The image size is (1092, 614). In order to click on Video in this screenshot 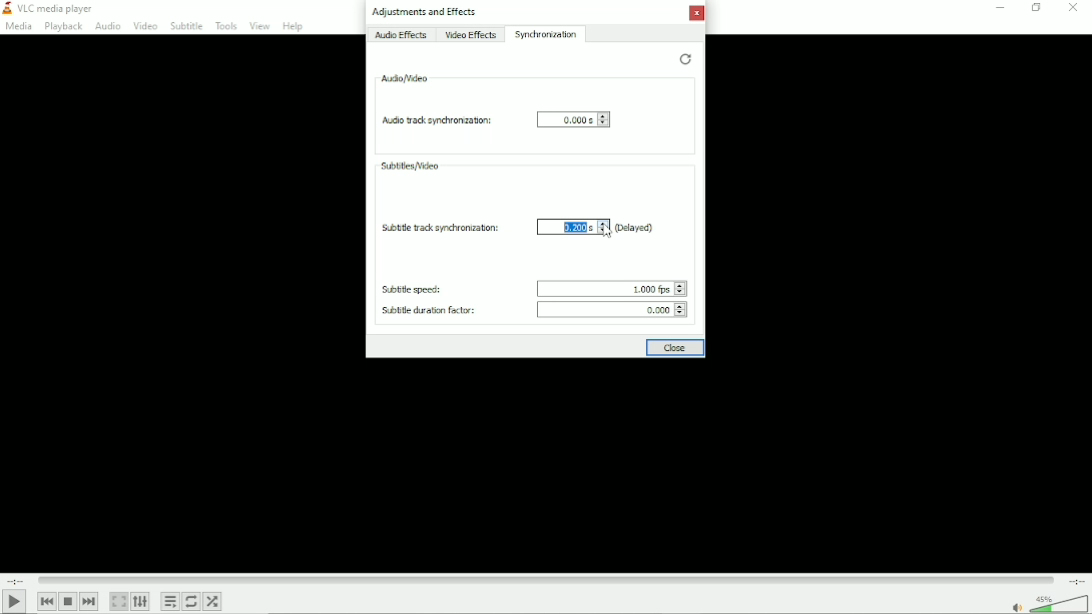, I will do `click(143, 24)`.